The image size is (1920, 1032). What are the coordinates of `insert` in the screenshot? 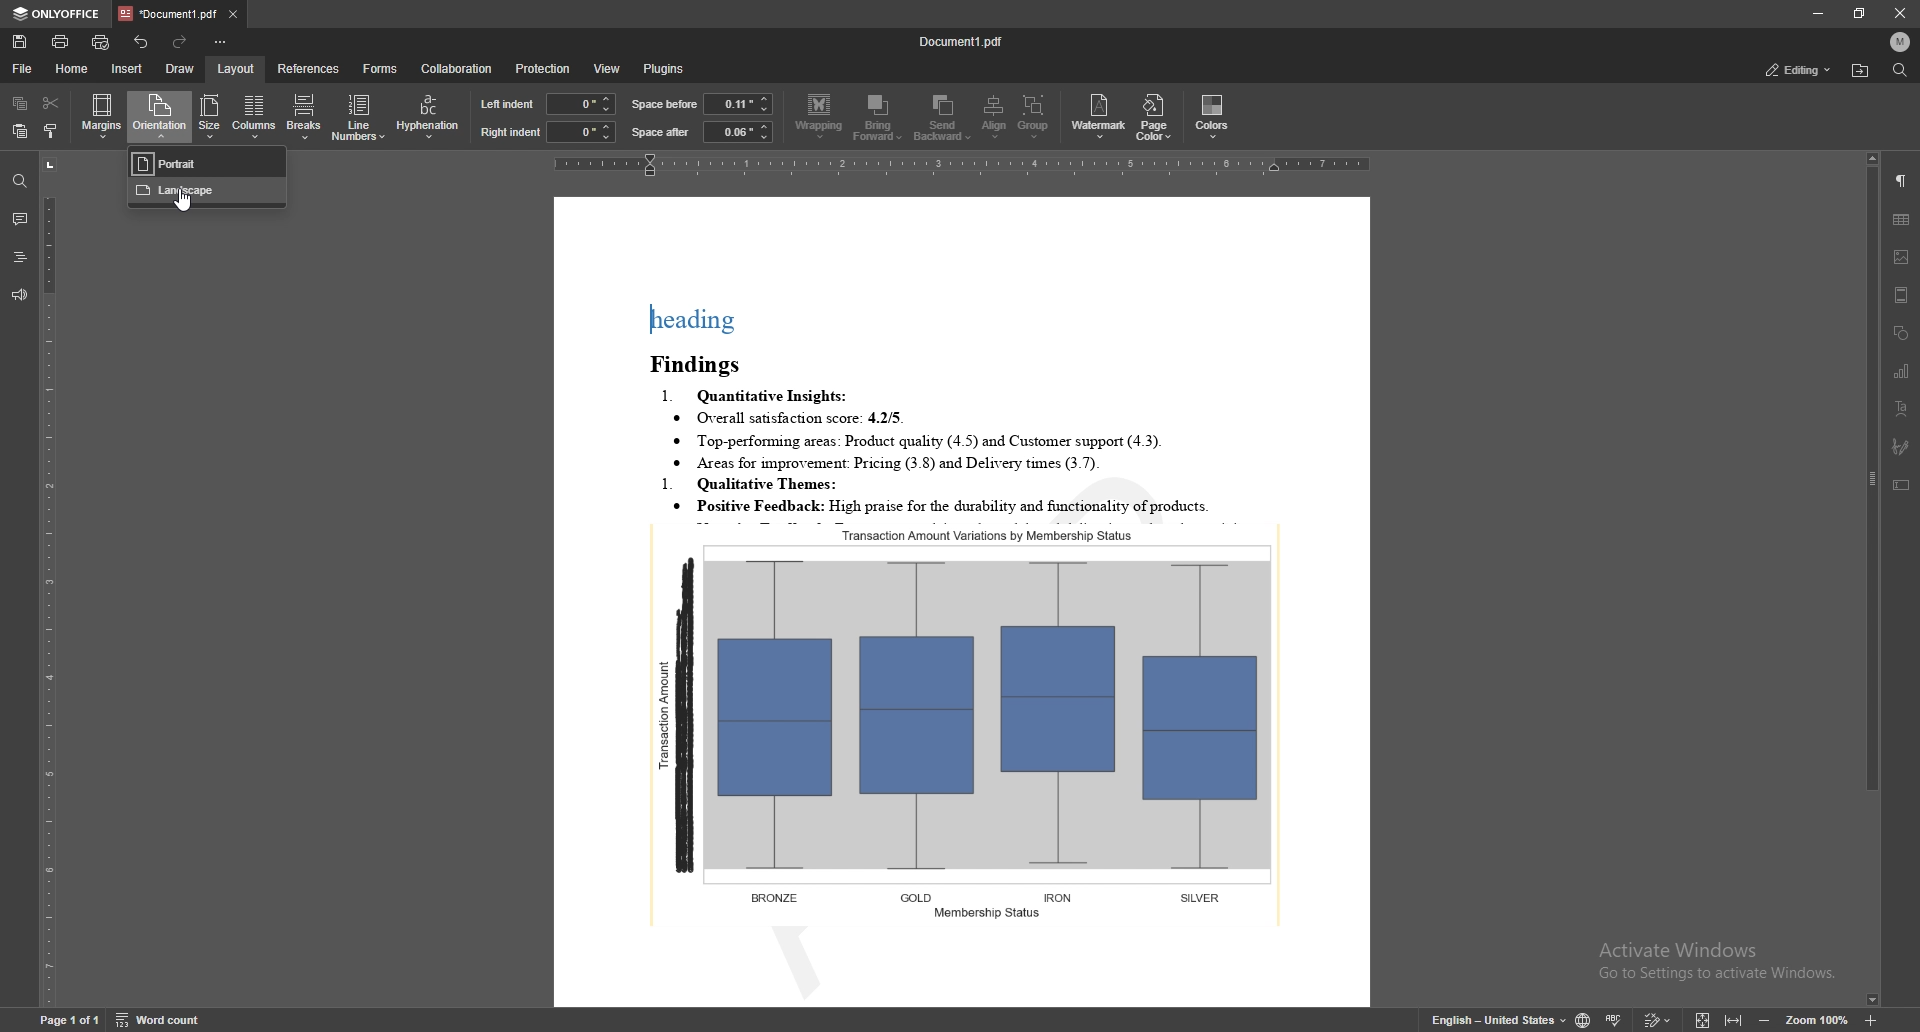 It's located at (128, 69).